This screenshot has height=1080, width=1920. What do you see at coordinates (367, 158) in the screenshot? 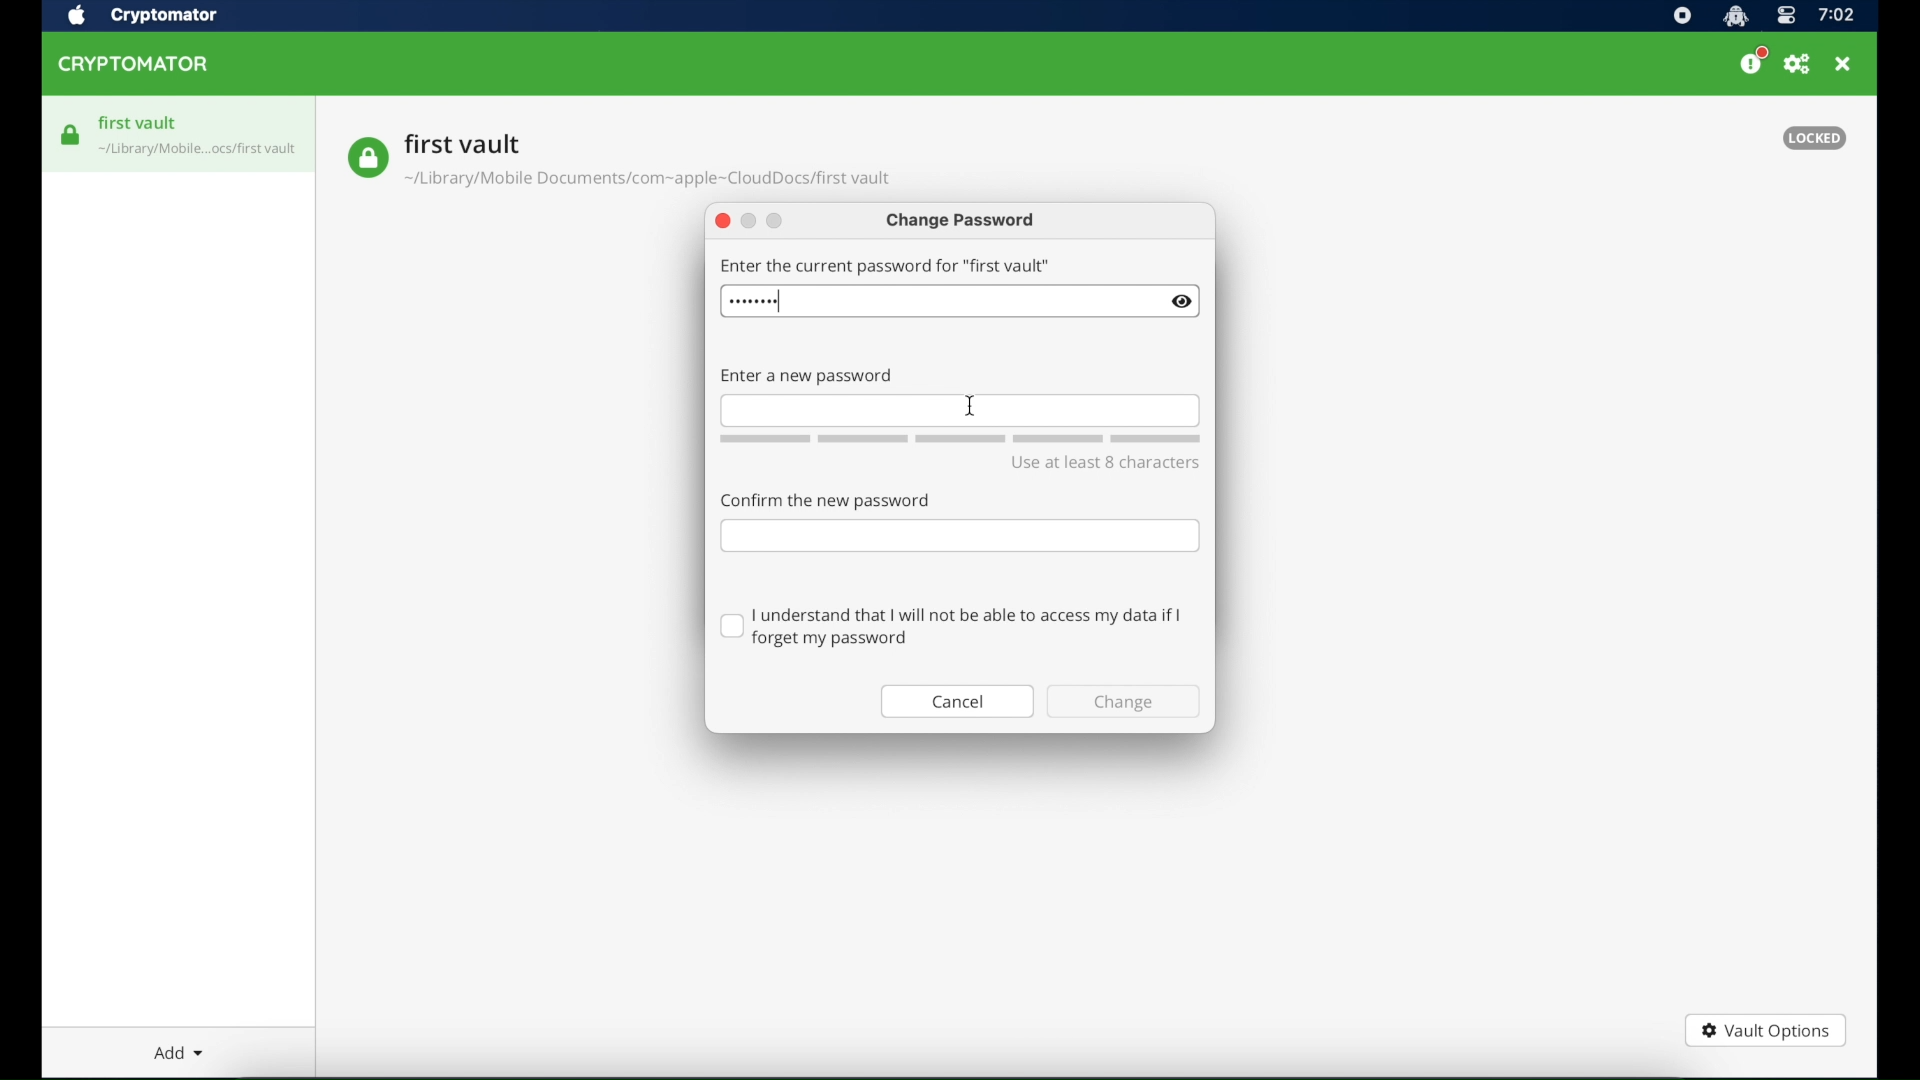
I see `vault icon` at bounding box center [367, 158].